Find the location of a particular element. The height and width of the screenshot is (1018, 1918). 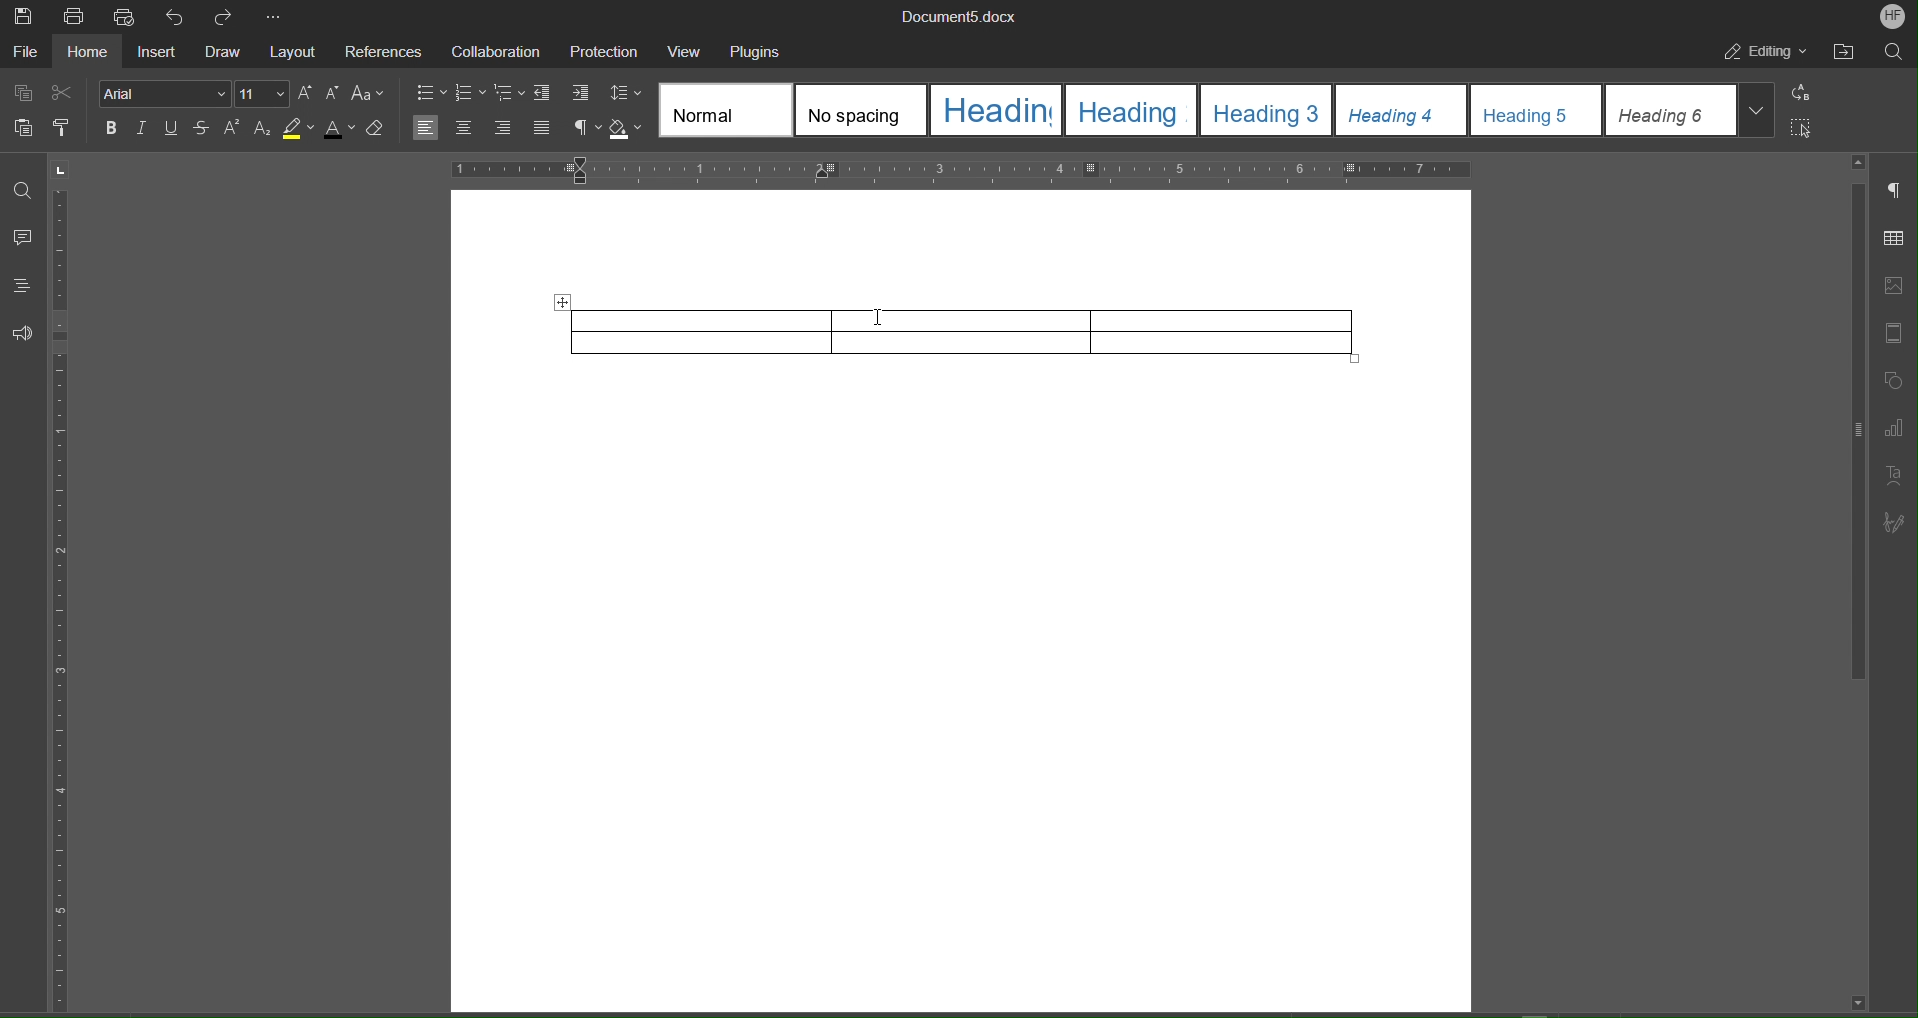

Font Size is located at coordinates (261, 94).